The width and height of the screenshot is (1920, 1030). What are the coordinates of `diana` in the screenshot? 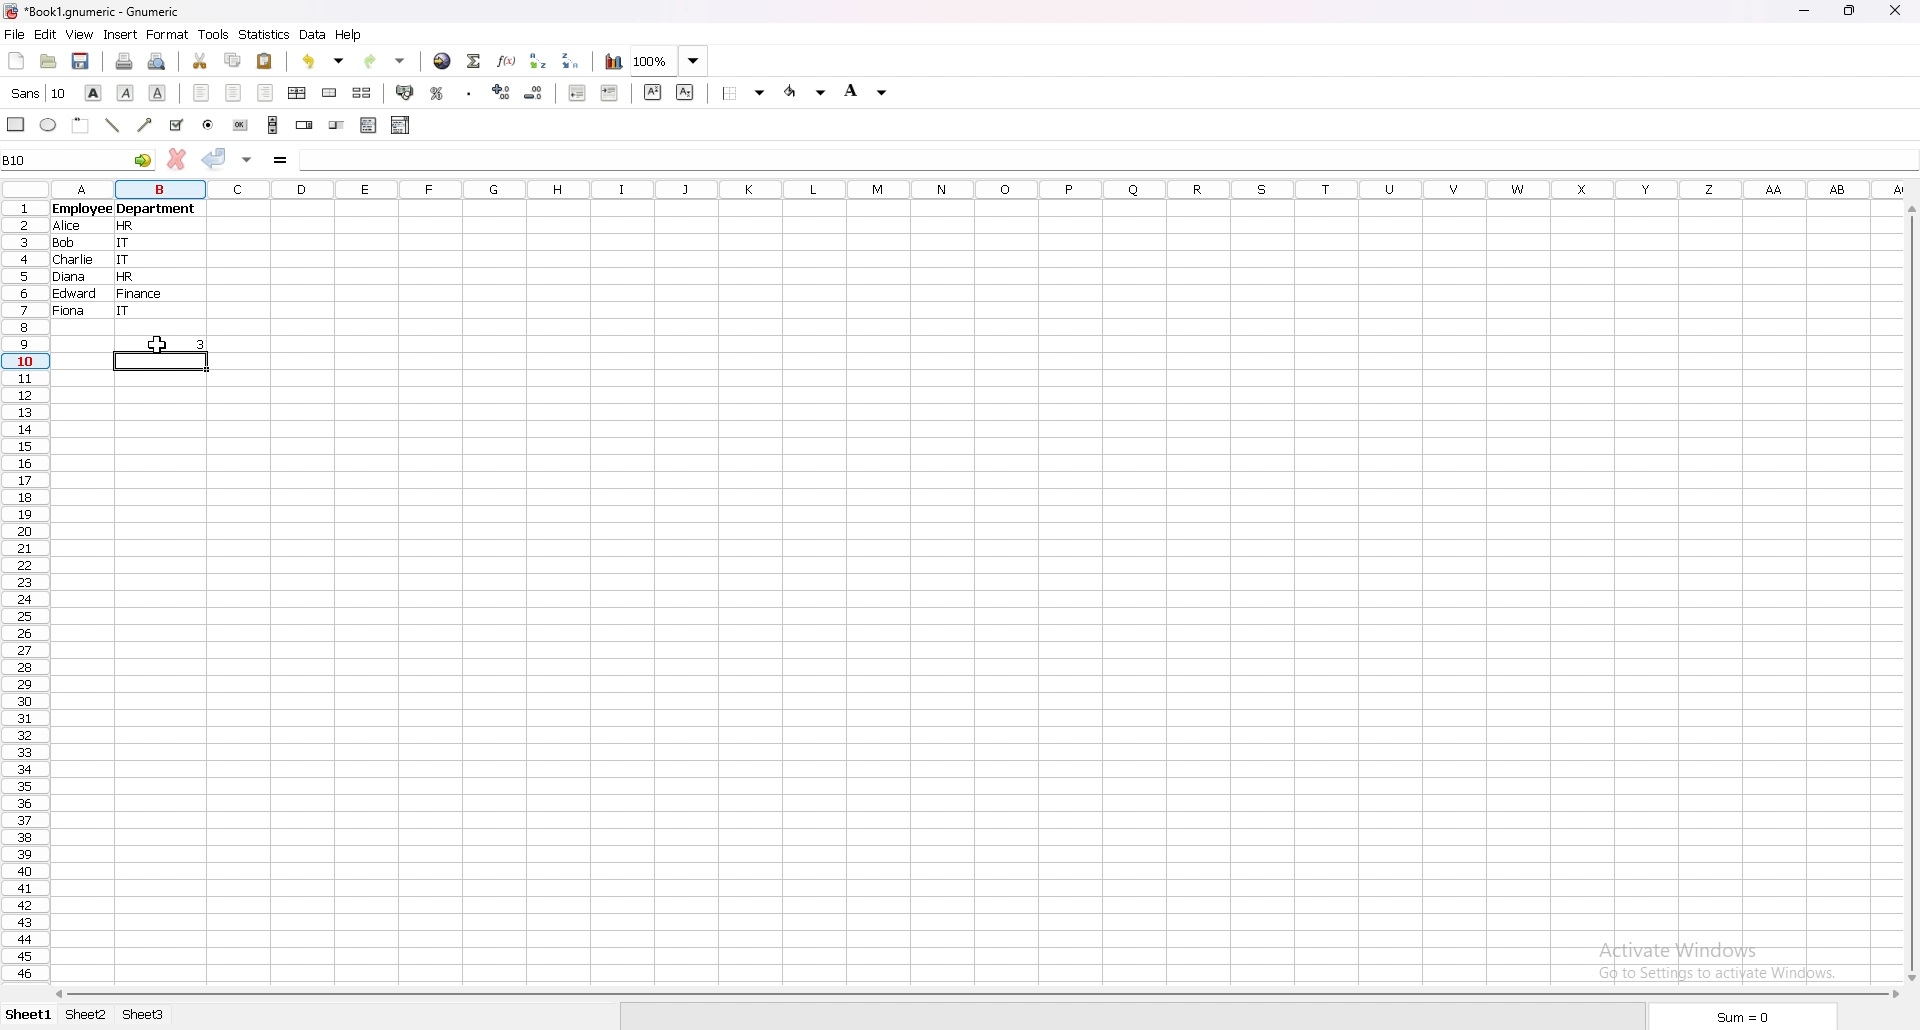 It's located at (71, 278).